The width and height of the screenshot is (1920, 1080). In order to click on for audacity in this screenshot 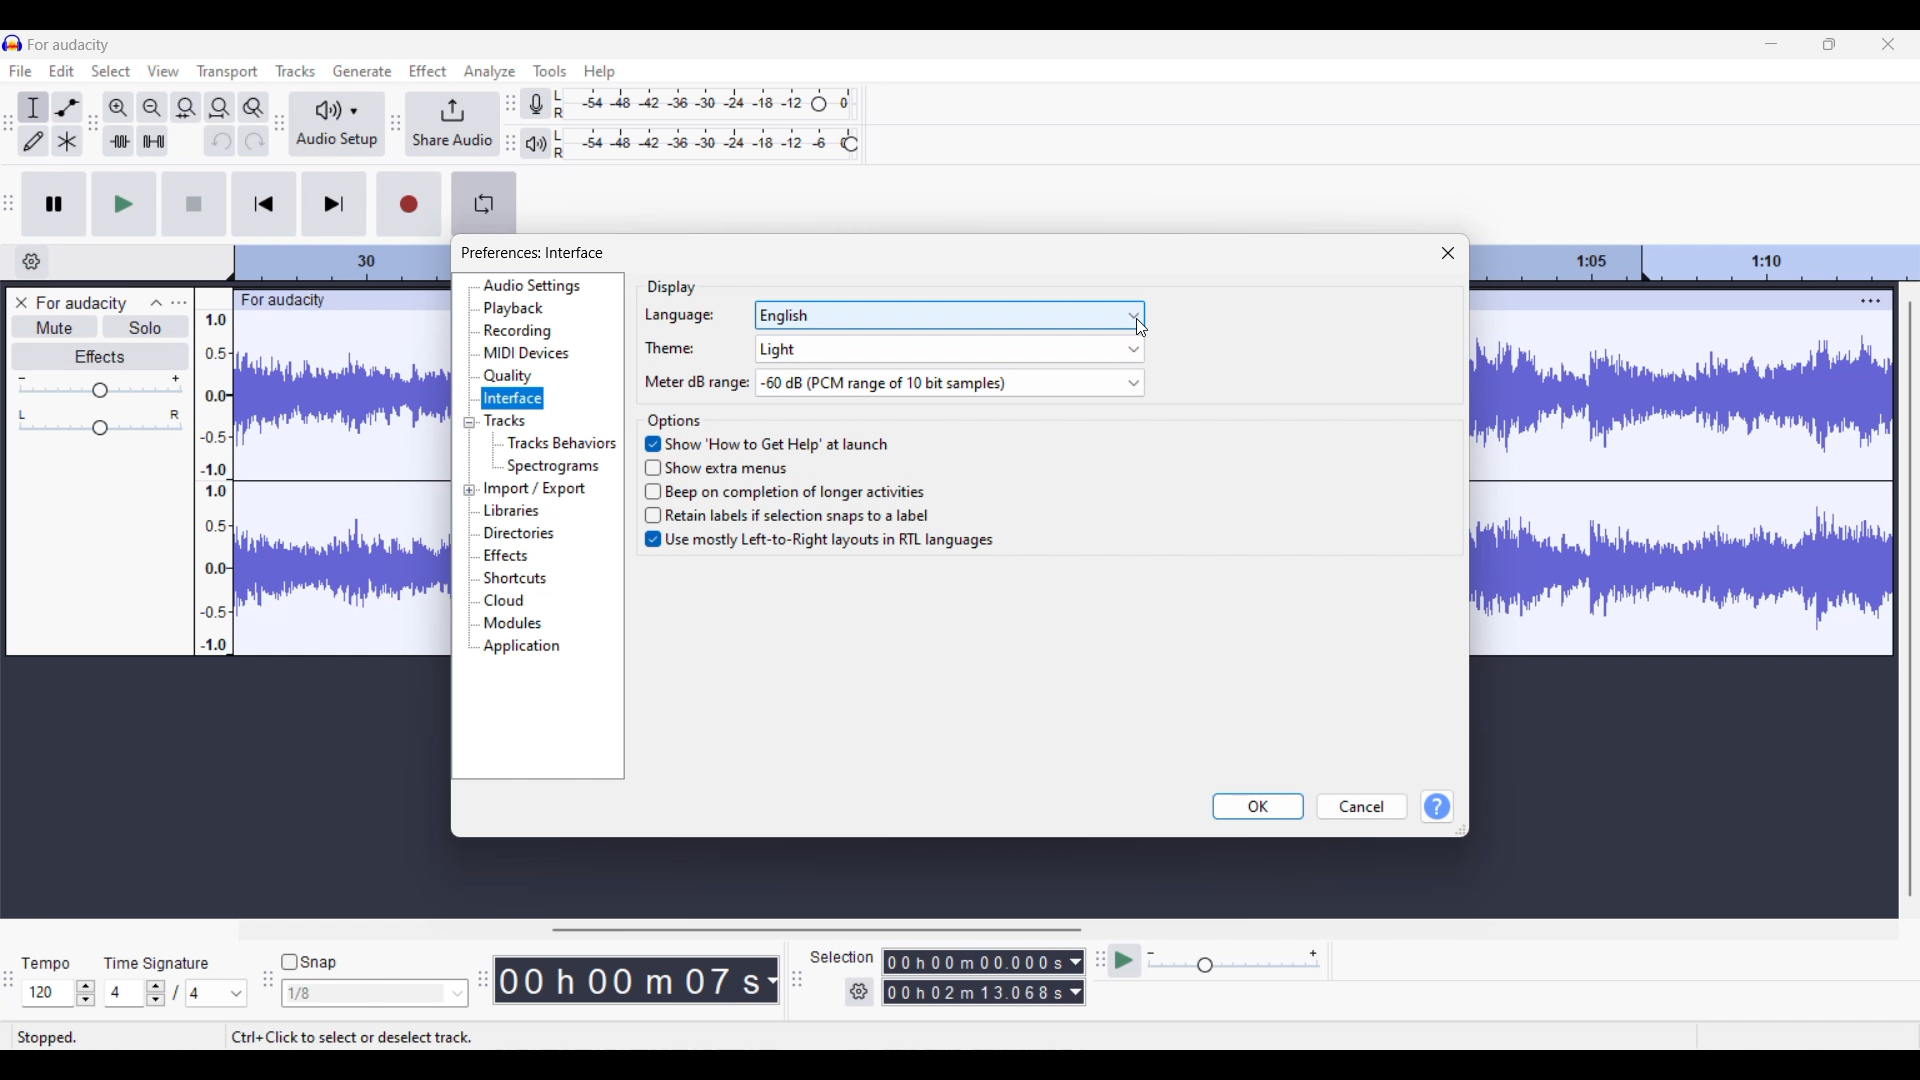, I will do `click(70, 45)`.